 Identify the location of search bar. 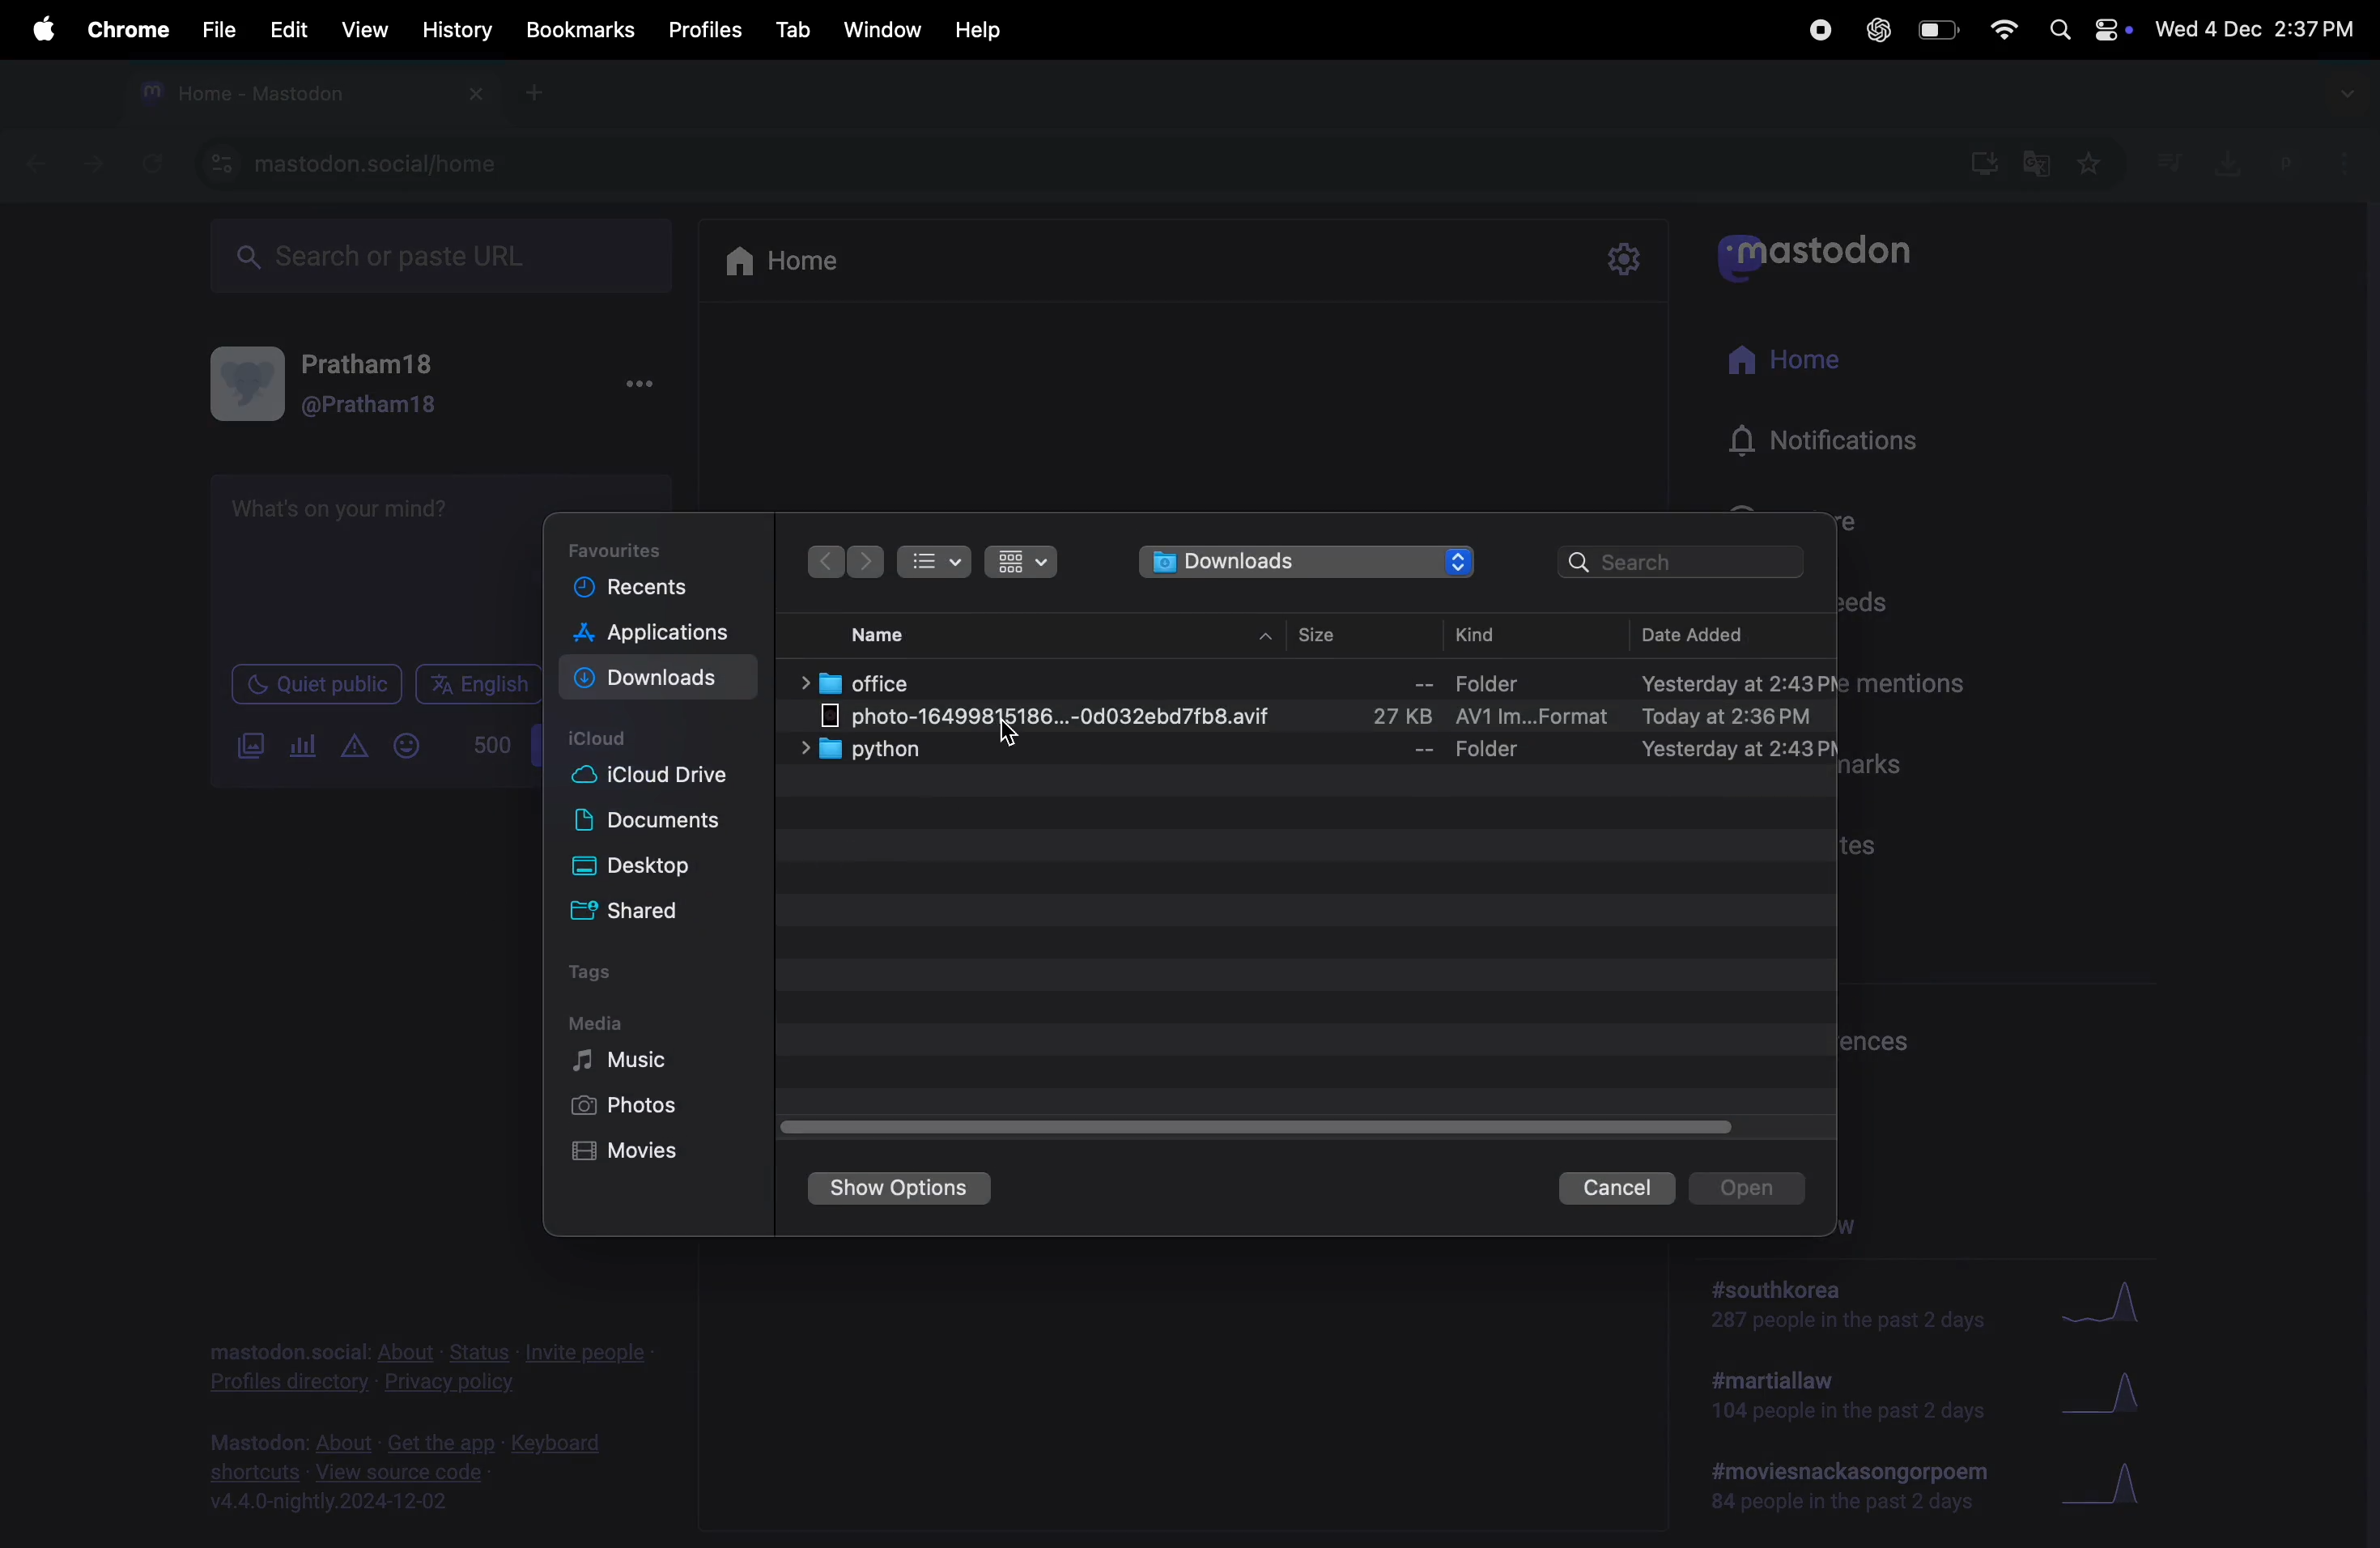
(1686, 563).